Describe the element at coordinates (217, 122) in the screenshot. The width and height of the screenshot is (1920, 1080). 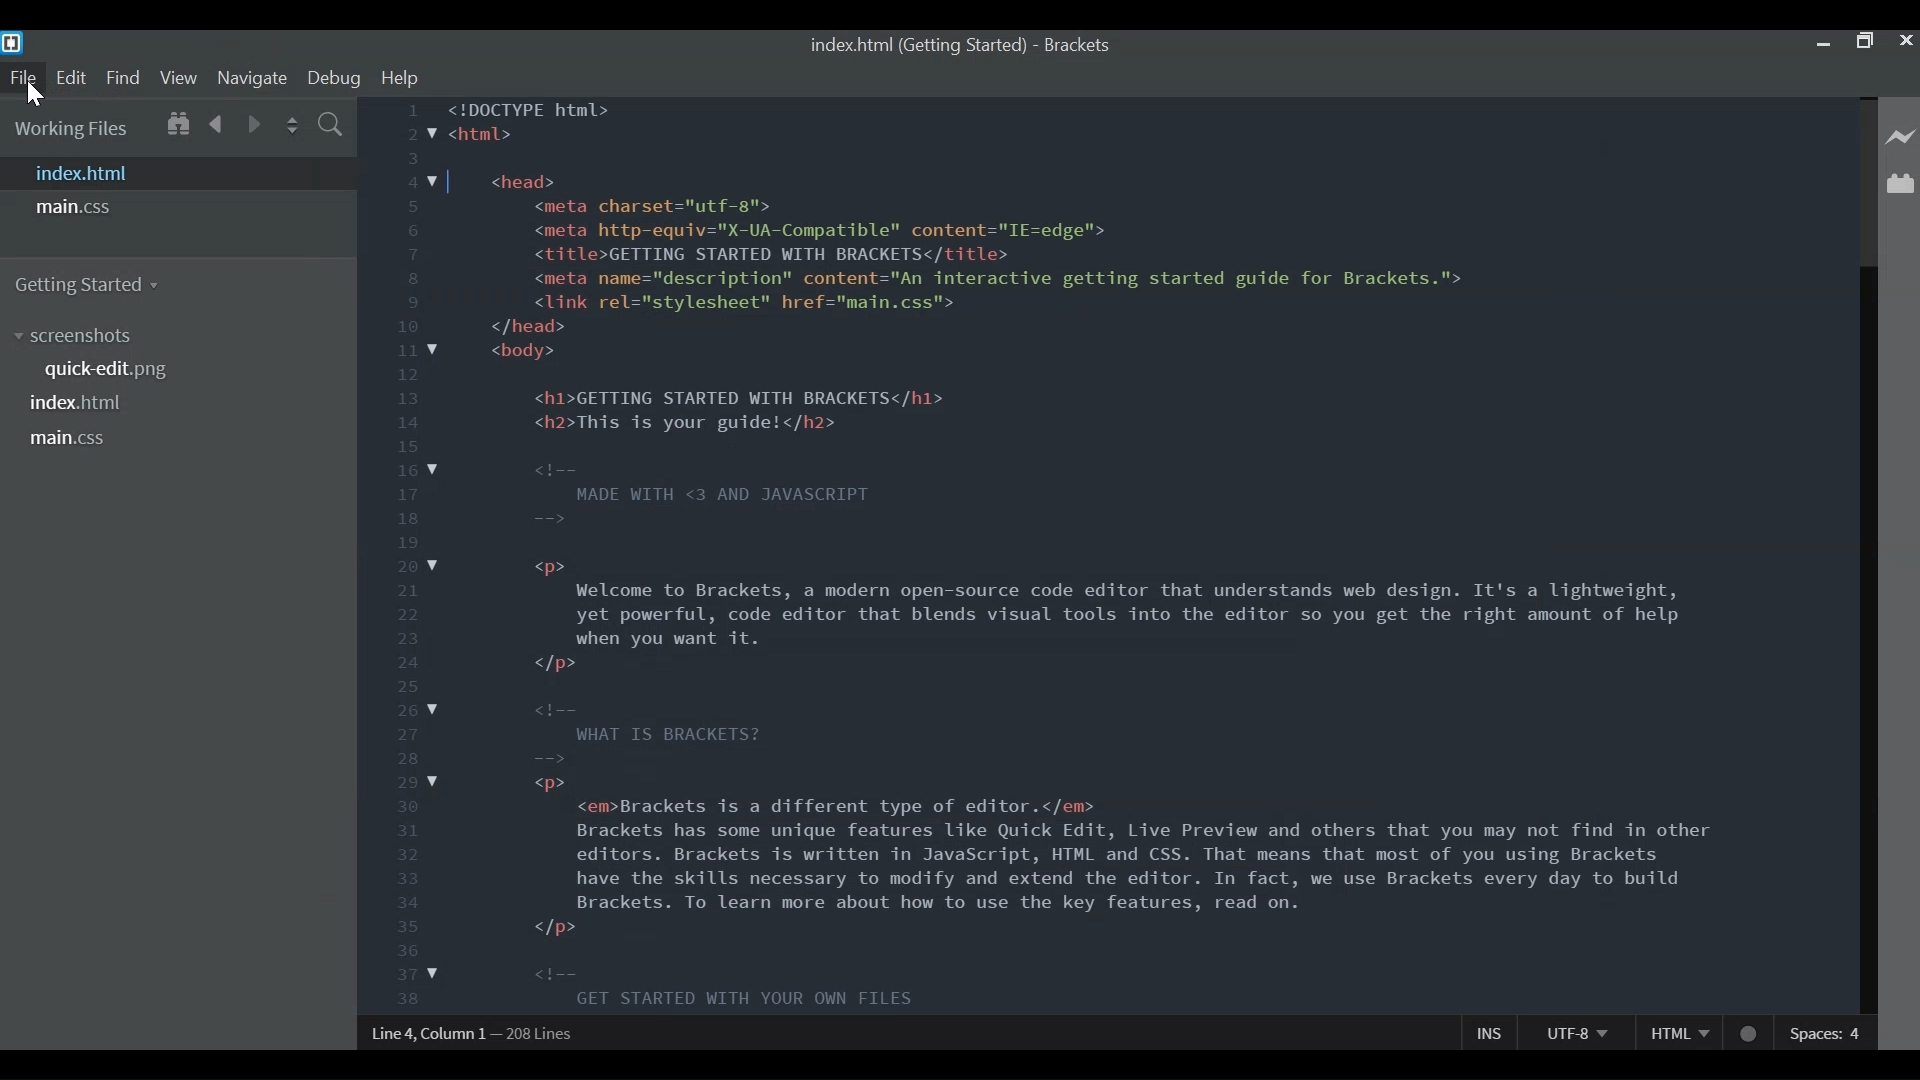
I see `Navigate Backwards` at that location.